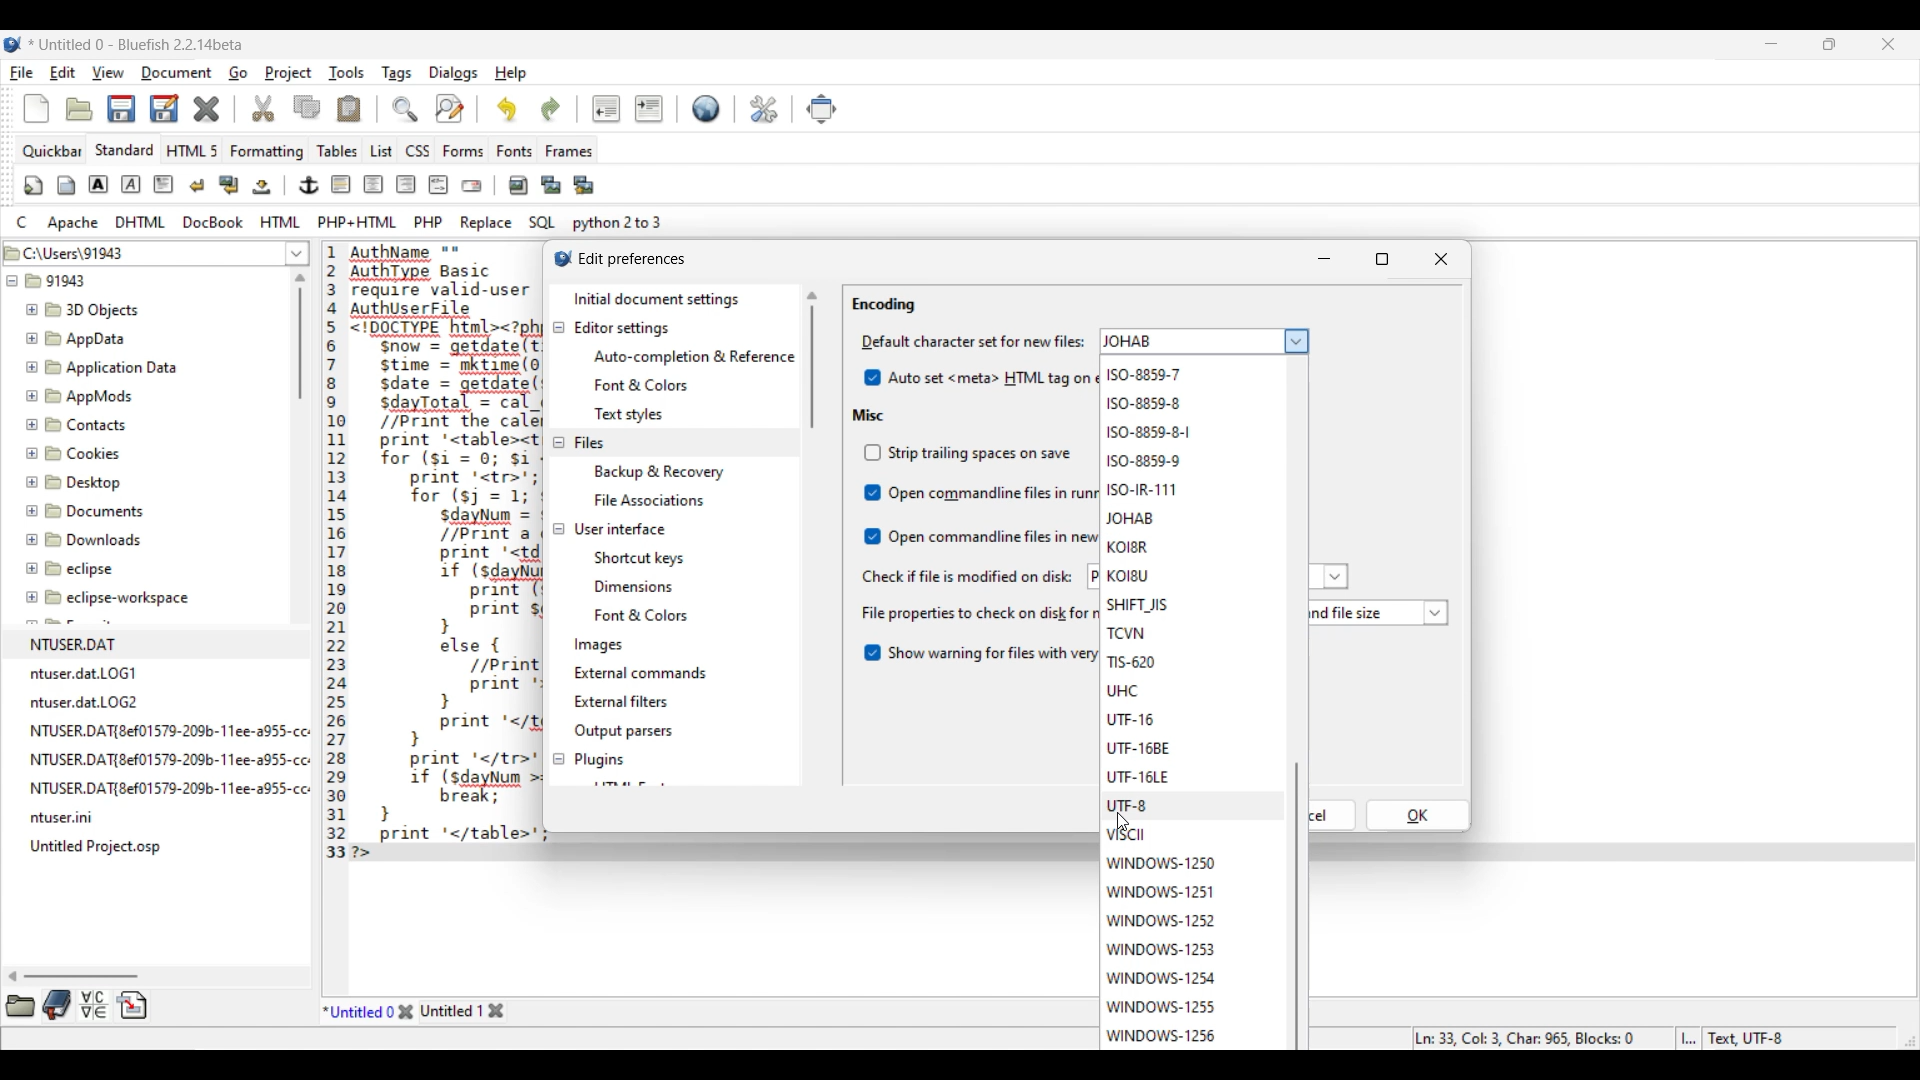  I want to click on View menu, so click(108, 73).